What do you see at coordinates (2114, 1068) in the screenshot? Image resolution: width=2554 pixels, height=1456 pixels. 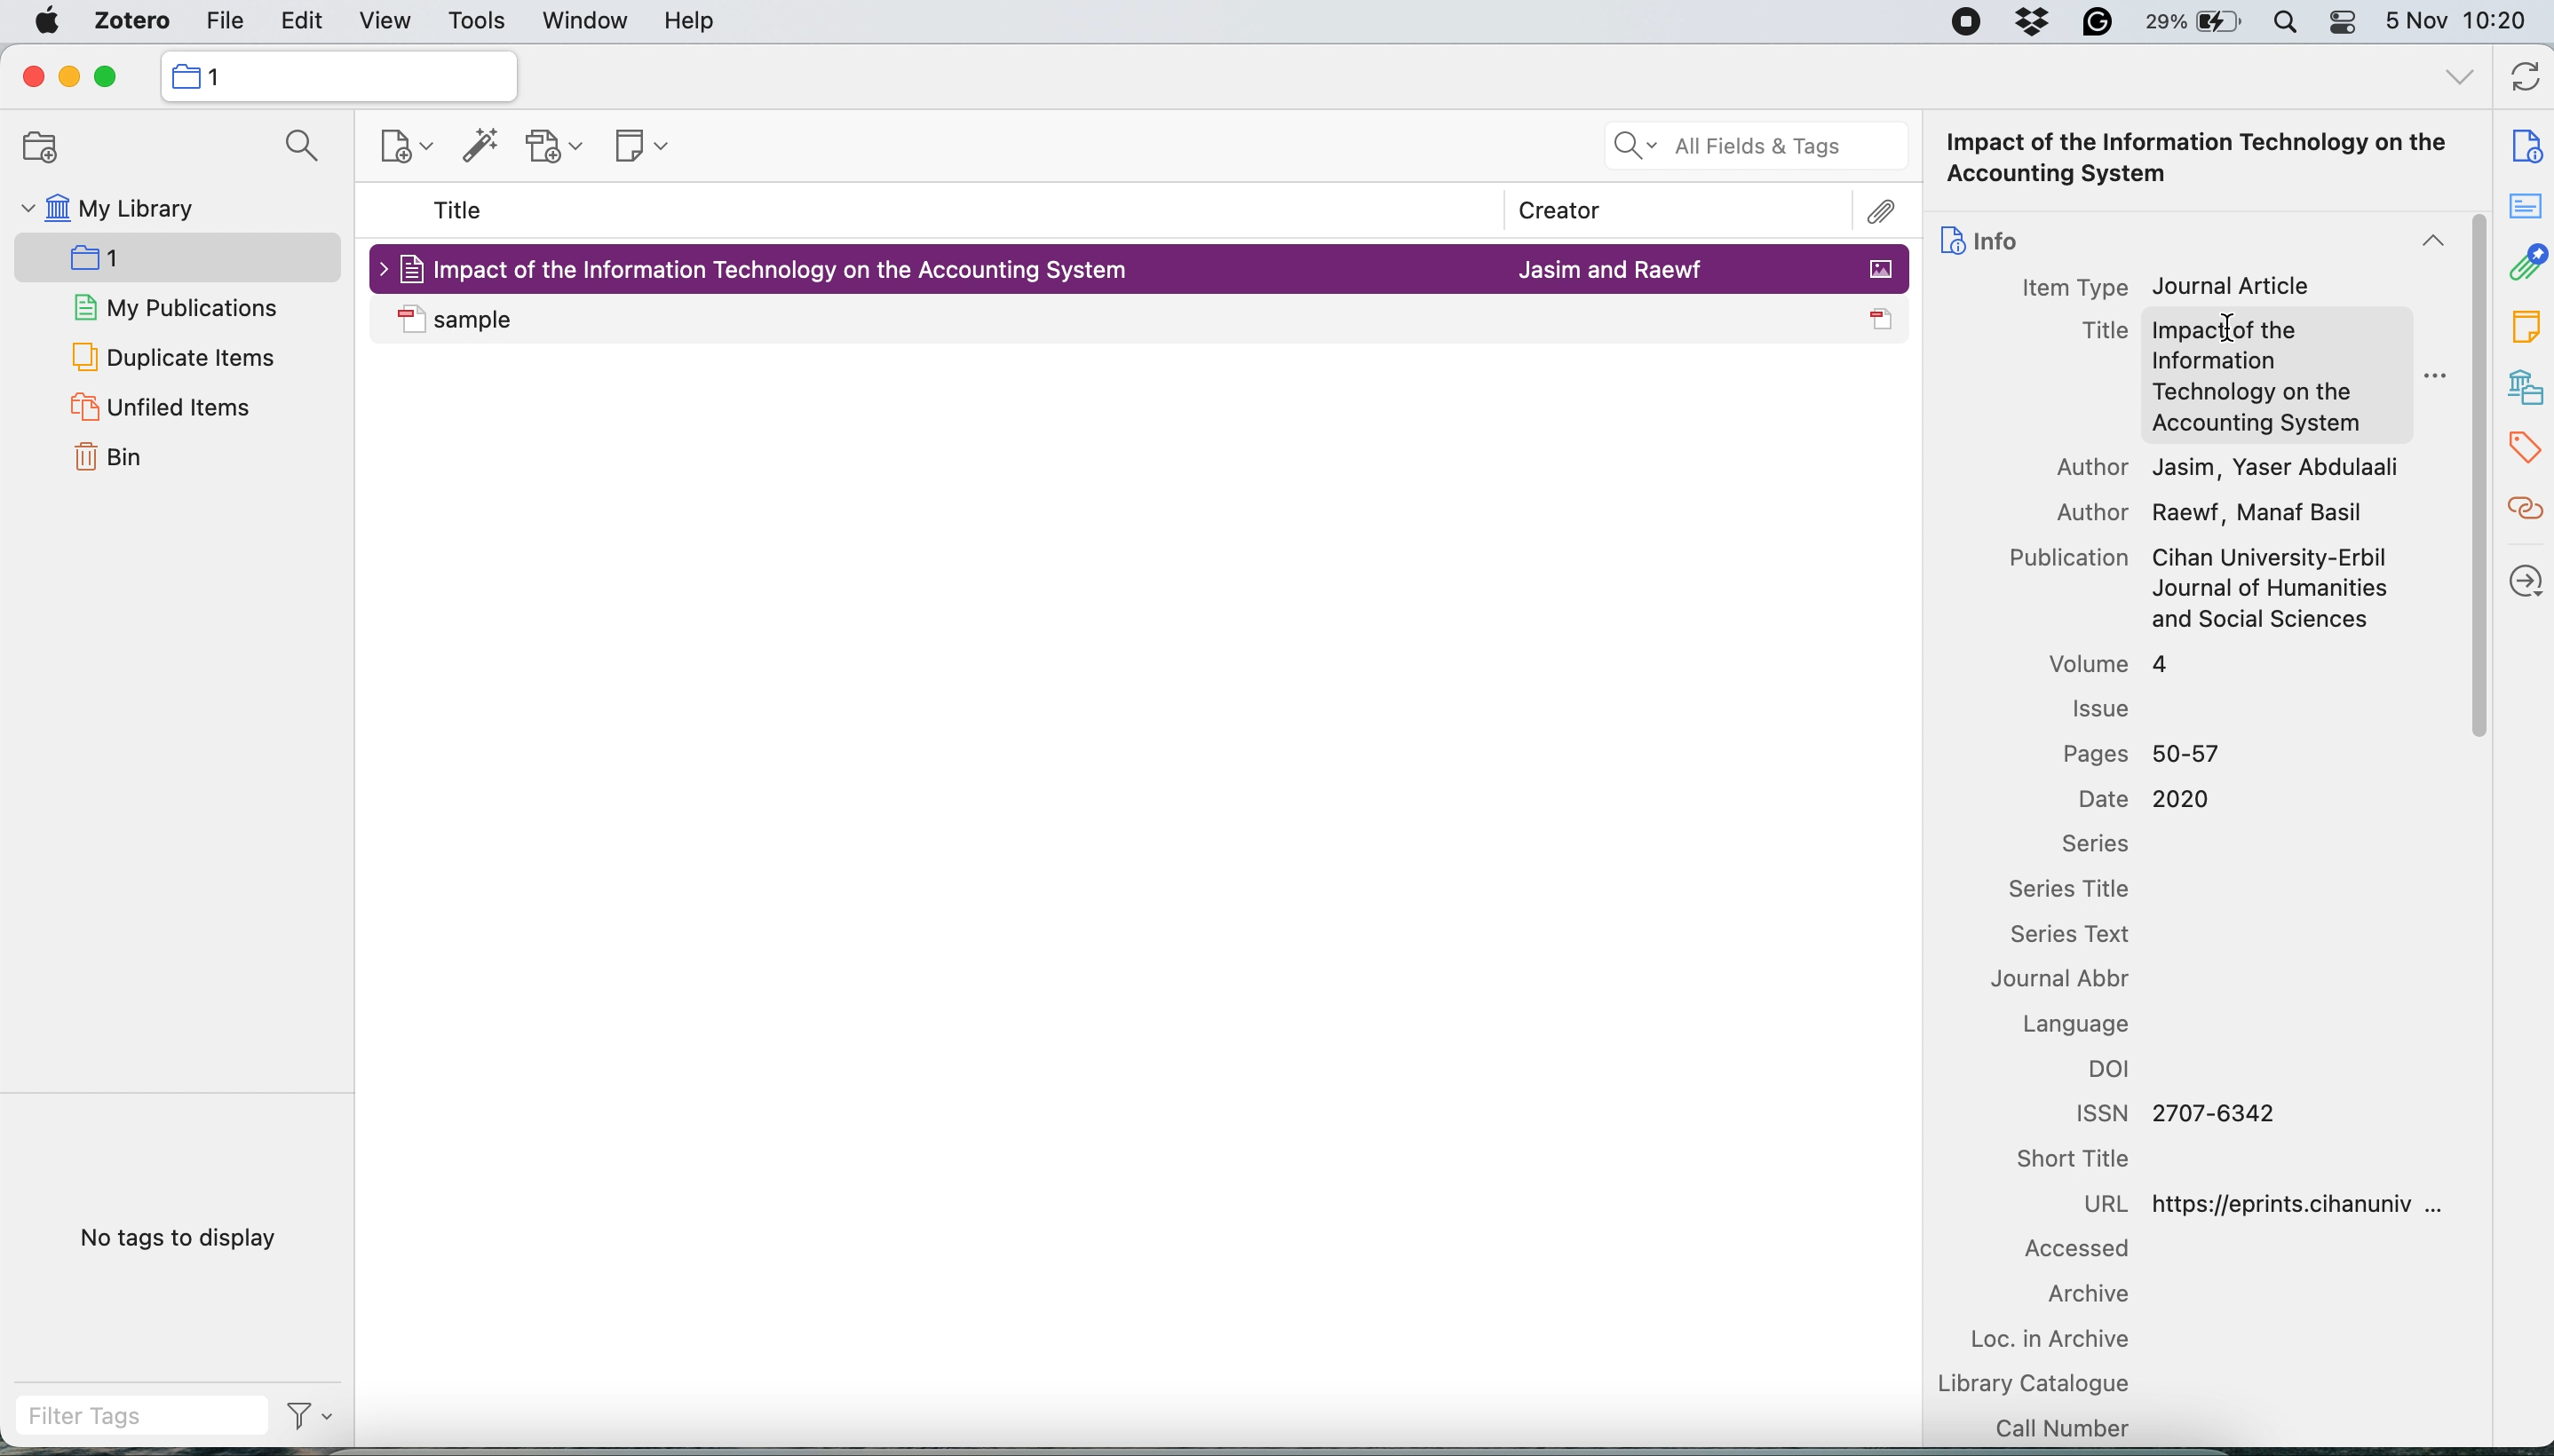 I see `doi` at bounding box center [2114, 1068].